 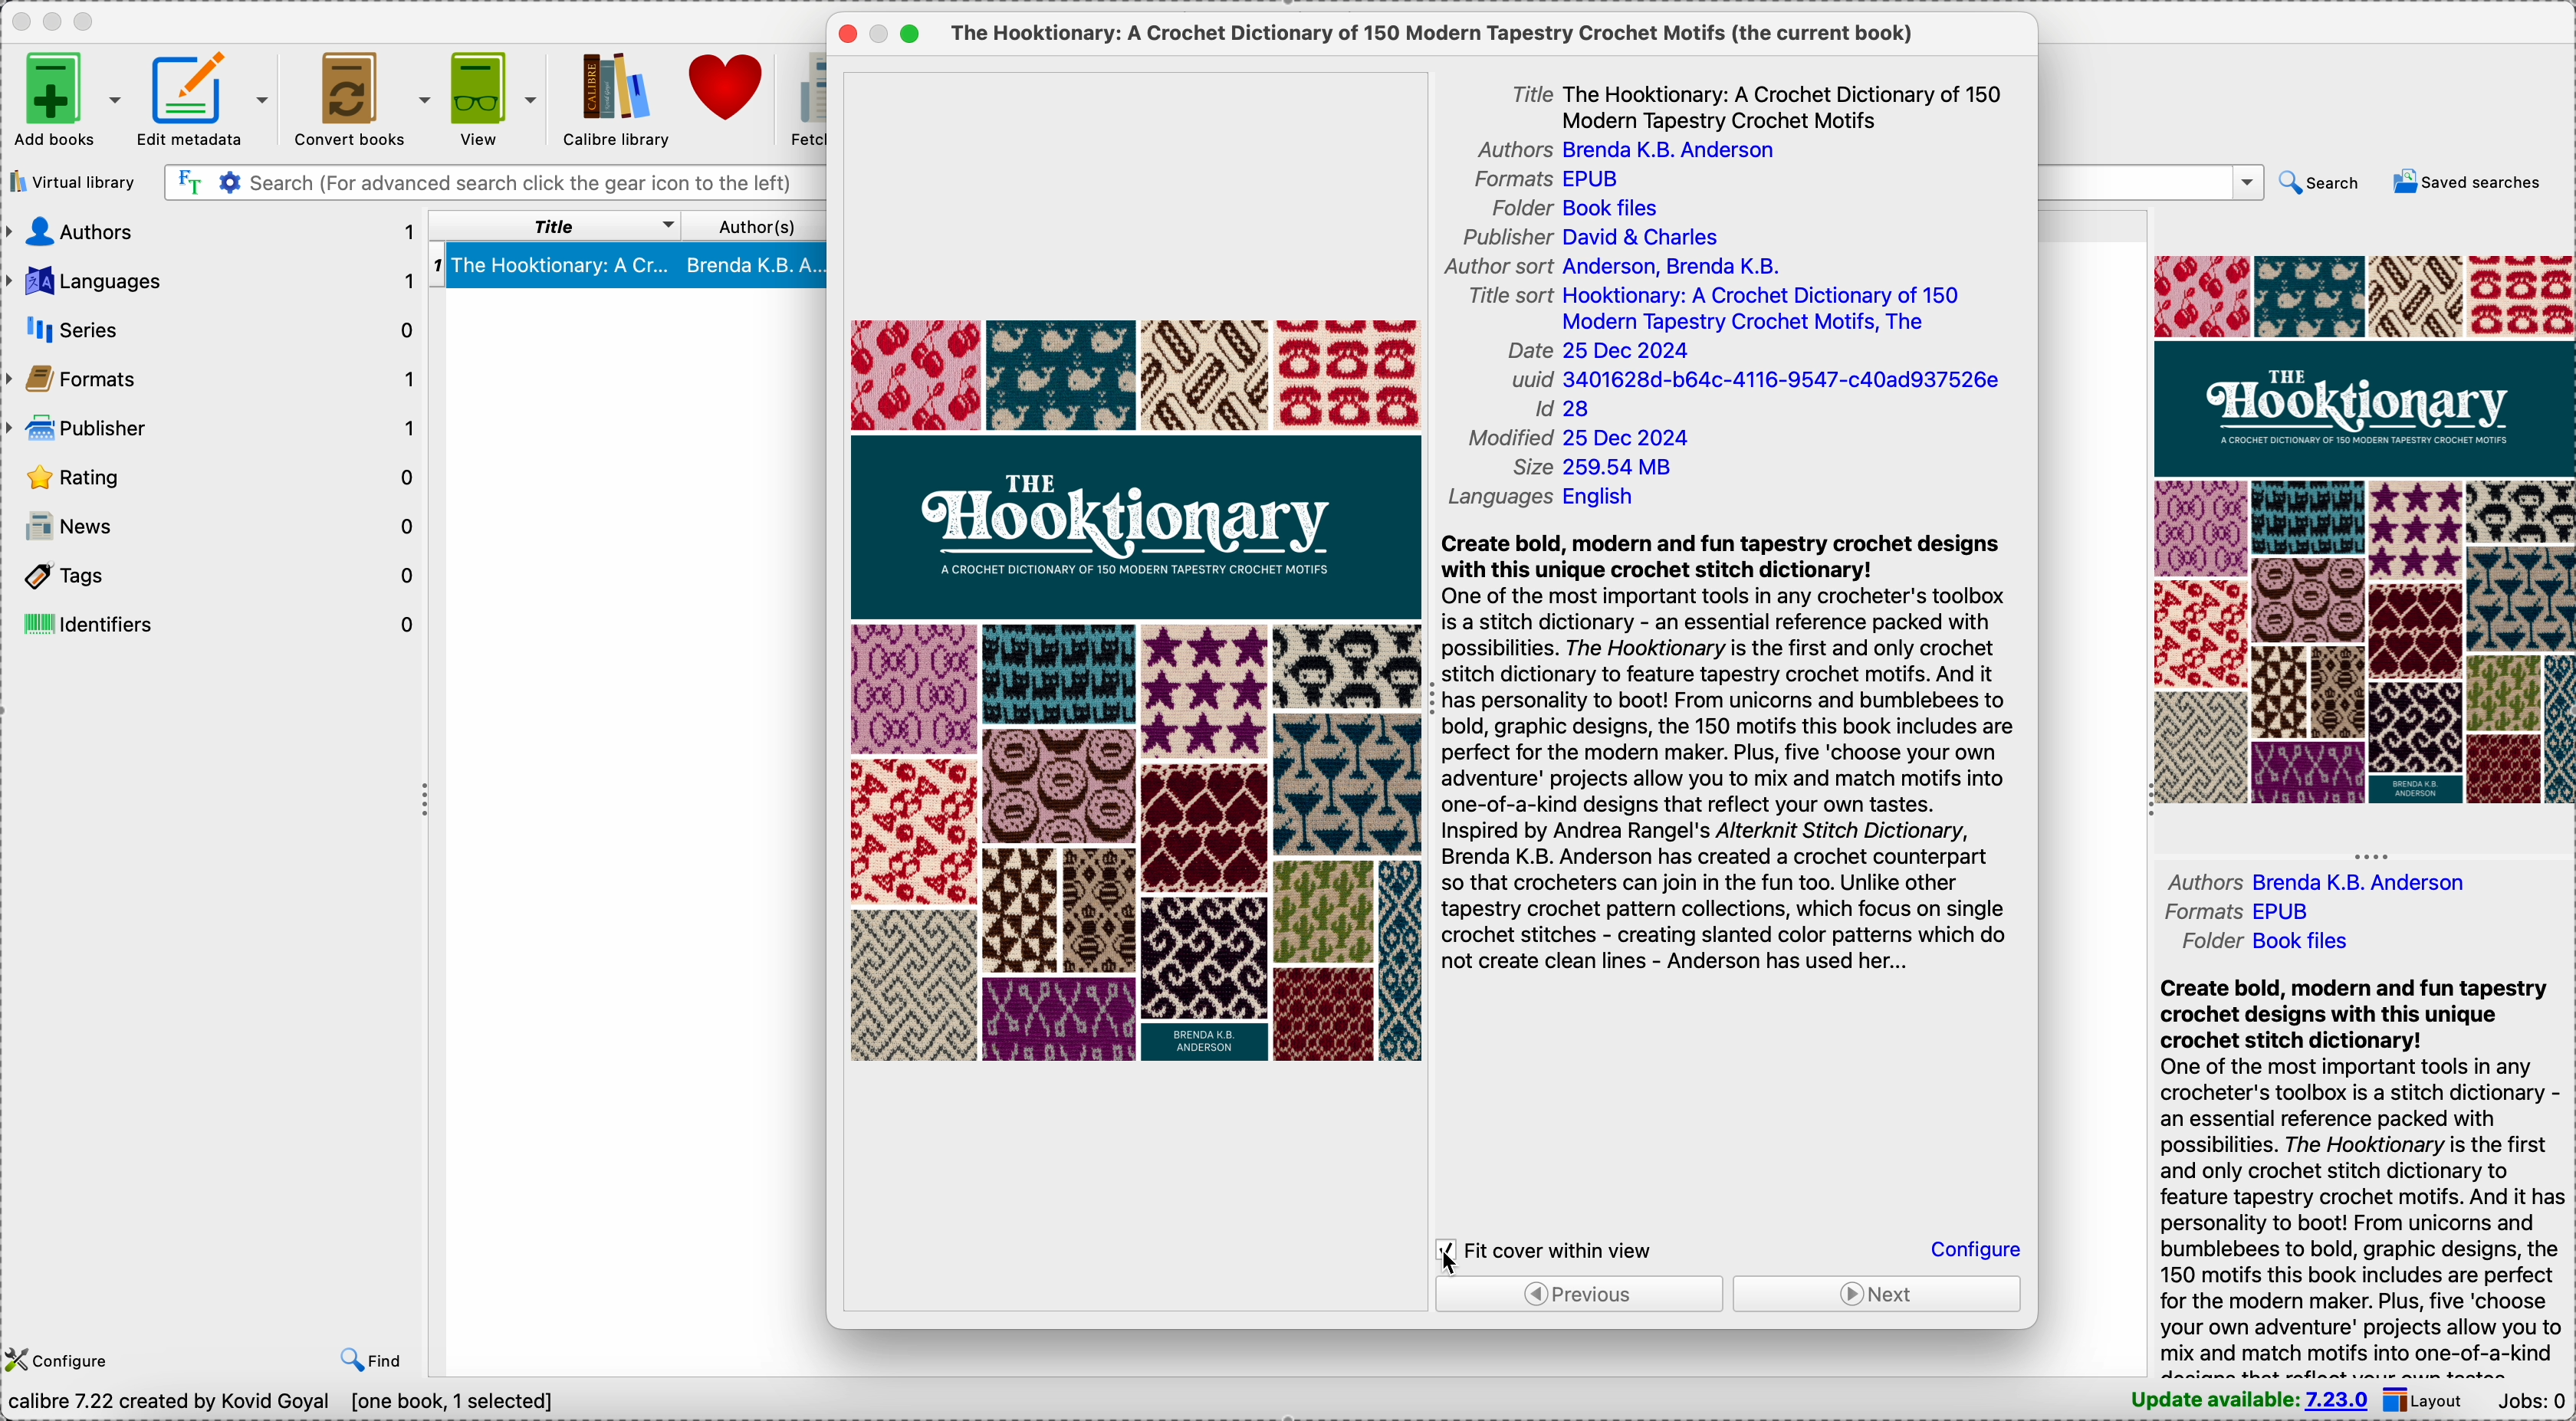 I want to click on configure, so click(x=64, y=1358).